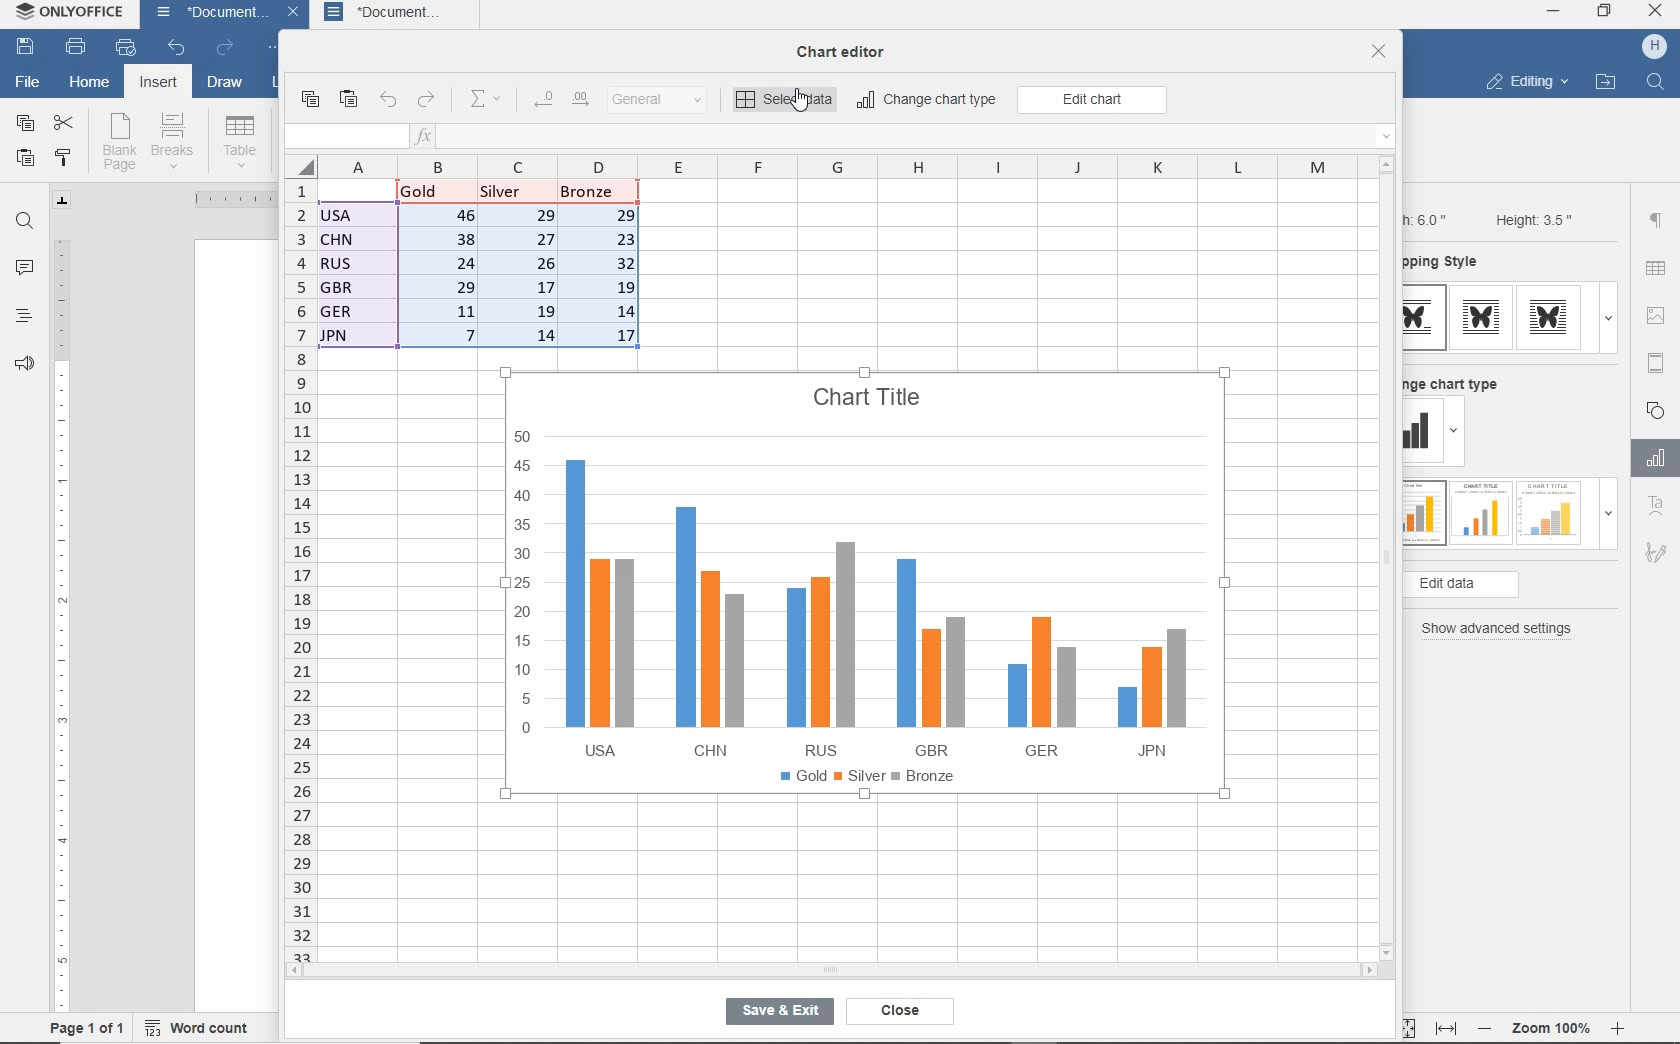 This screenshot has width=1680, height=1044. What do you see at coordinates (24, 124) in the screenshot?
I see `copy` at bounding box center [24, 124].